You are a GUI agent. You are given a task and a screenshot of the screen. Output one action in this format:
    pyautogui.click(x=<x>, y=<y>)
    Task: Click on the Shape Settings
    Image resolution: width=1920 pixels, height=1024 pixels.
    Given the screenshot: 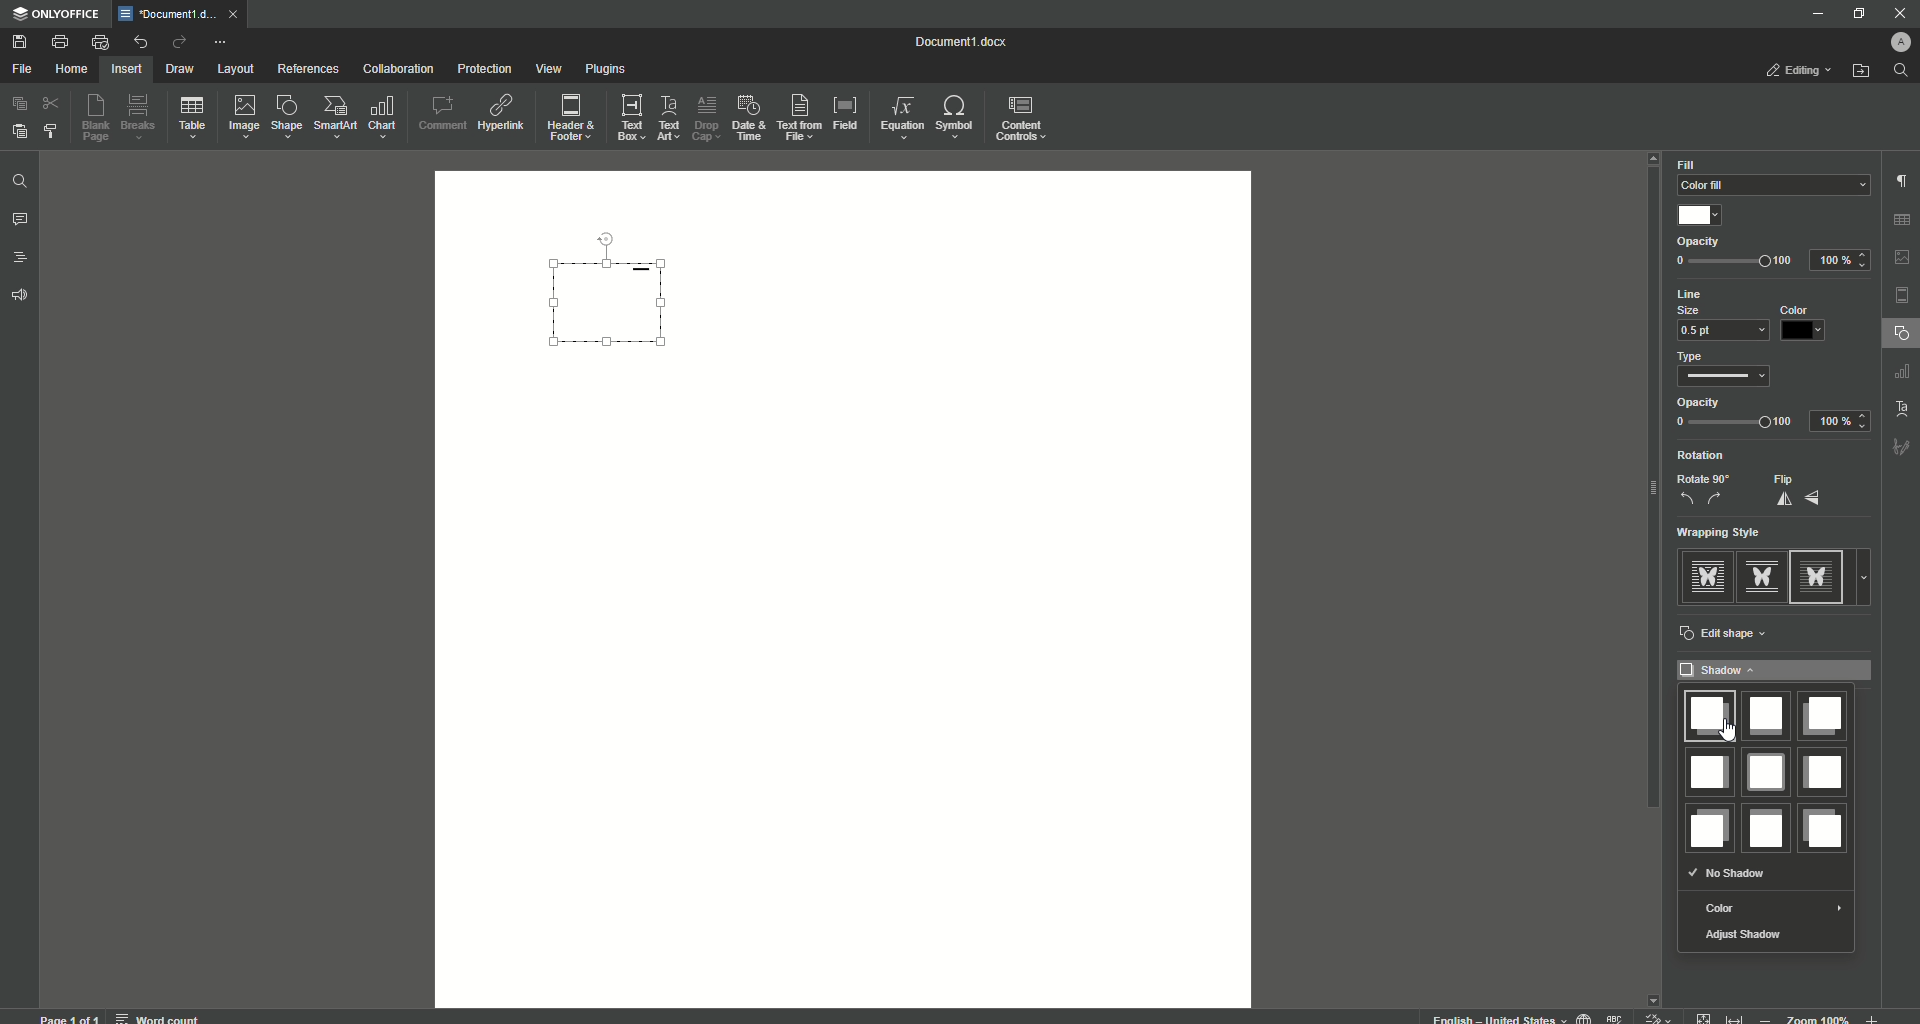 What is the action you would take?
    pyautogui.click(x=1901, y=334)
    